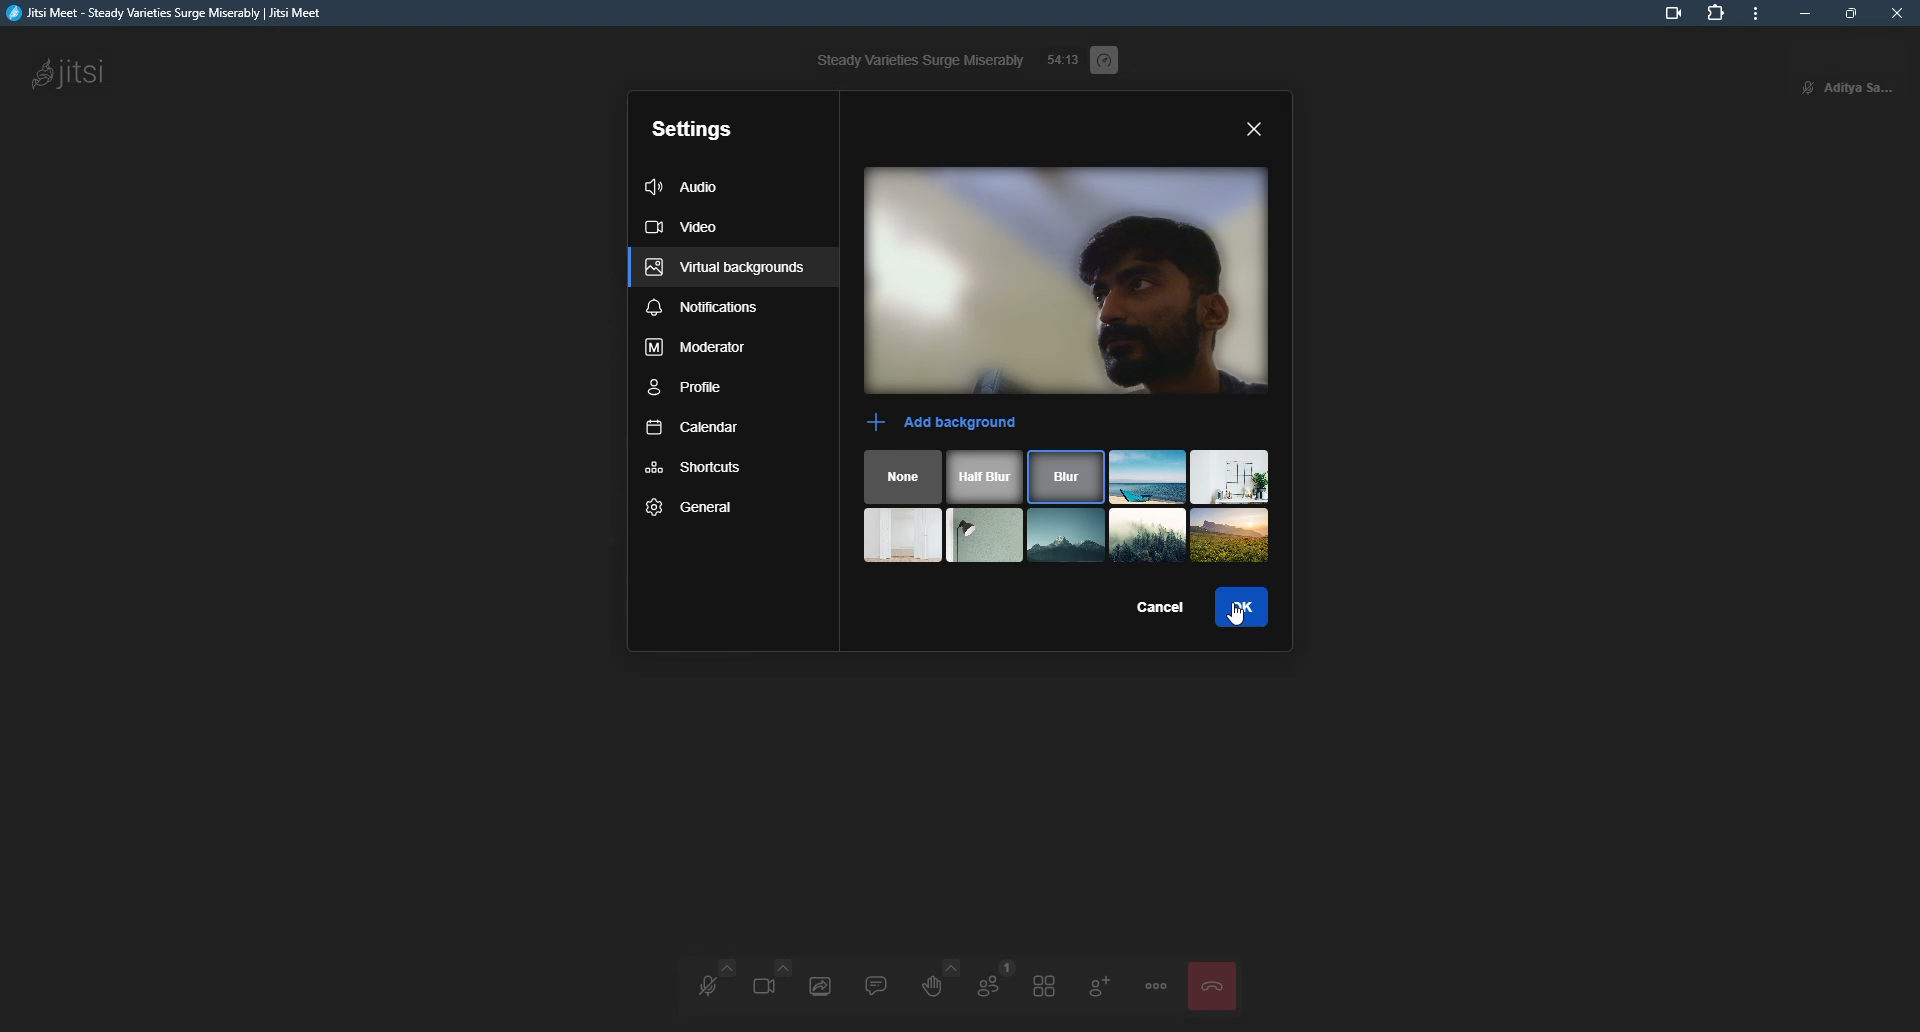 The height and width of the screenshot is (1032, 1920). I want to click on minimize, so click(1801, 14).